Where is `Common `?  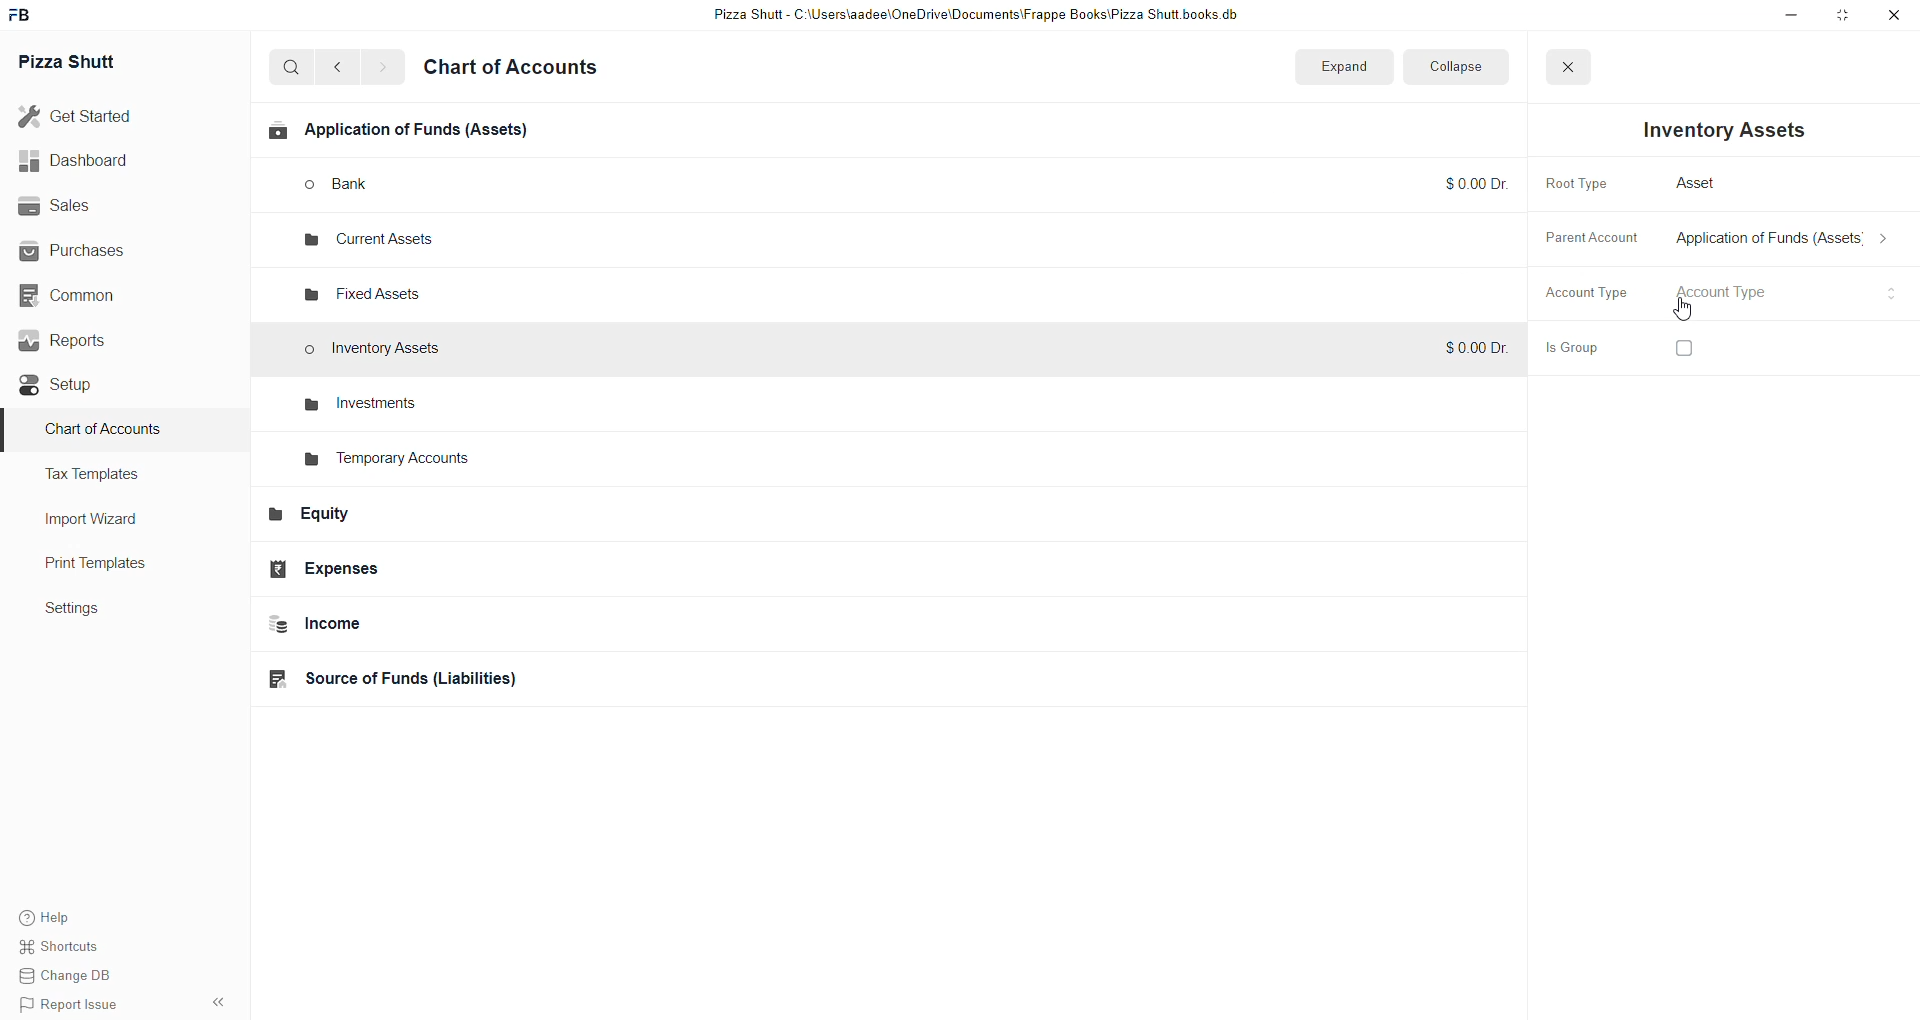
Common  is located at coordinates (85, 295).